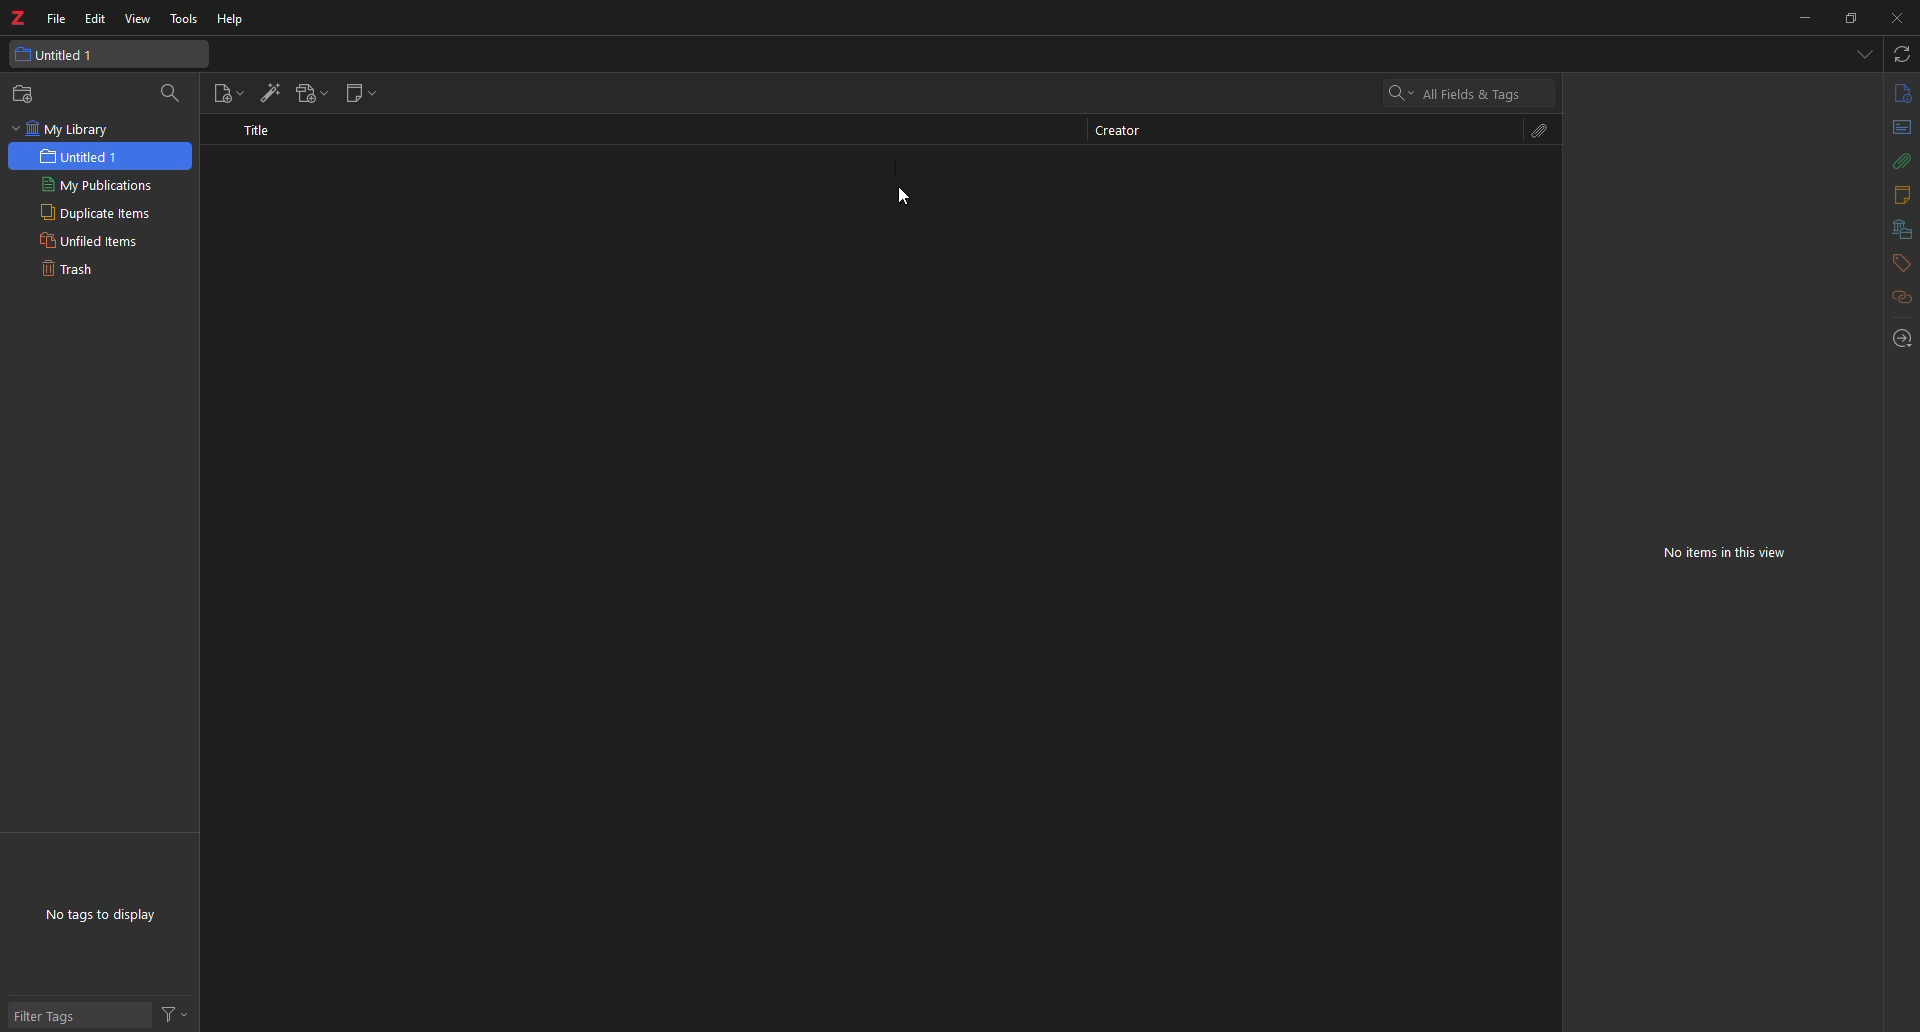  What do you see at coordinates (99, 186) in the screenshot?
I see `my publications` at bounding box center [99, 186].